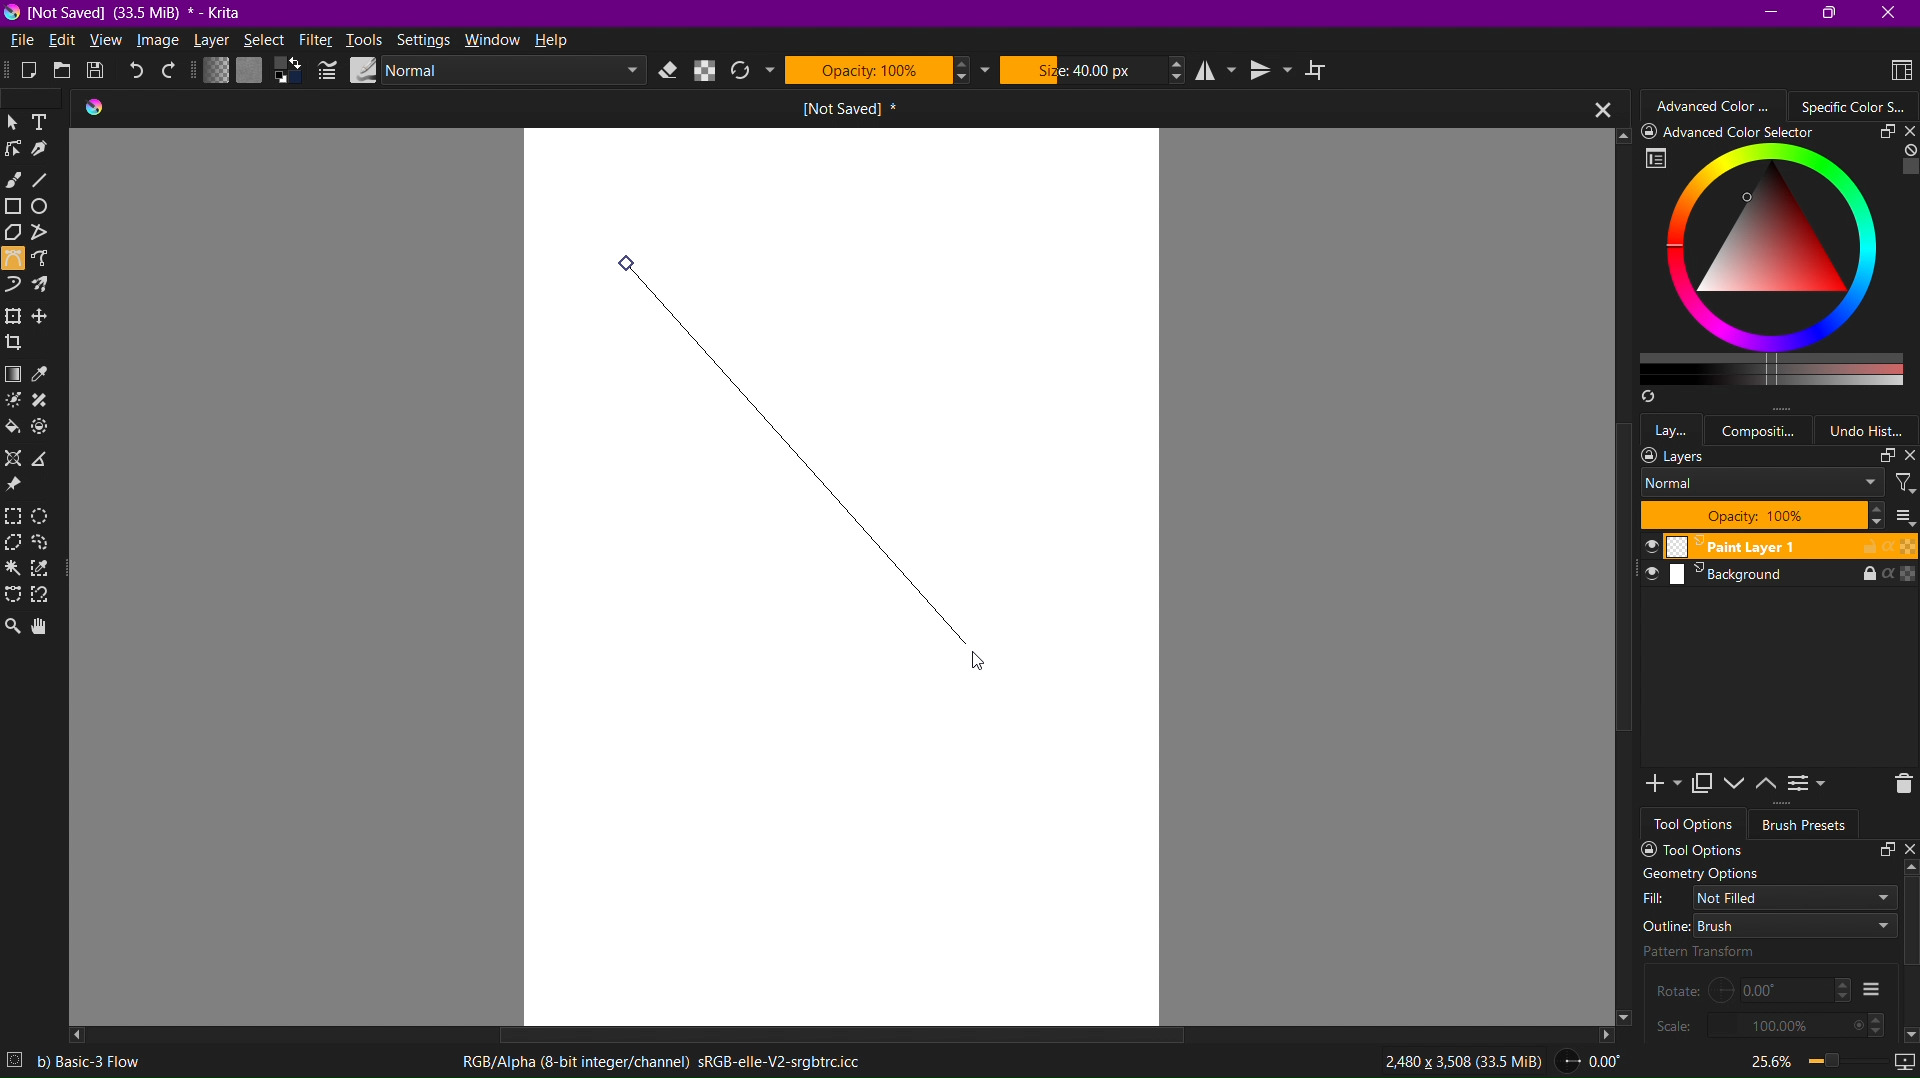 The width and height of the screenshot is (1920, 1078). I want to click on Right, so click(1604, 1033).